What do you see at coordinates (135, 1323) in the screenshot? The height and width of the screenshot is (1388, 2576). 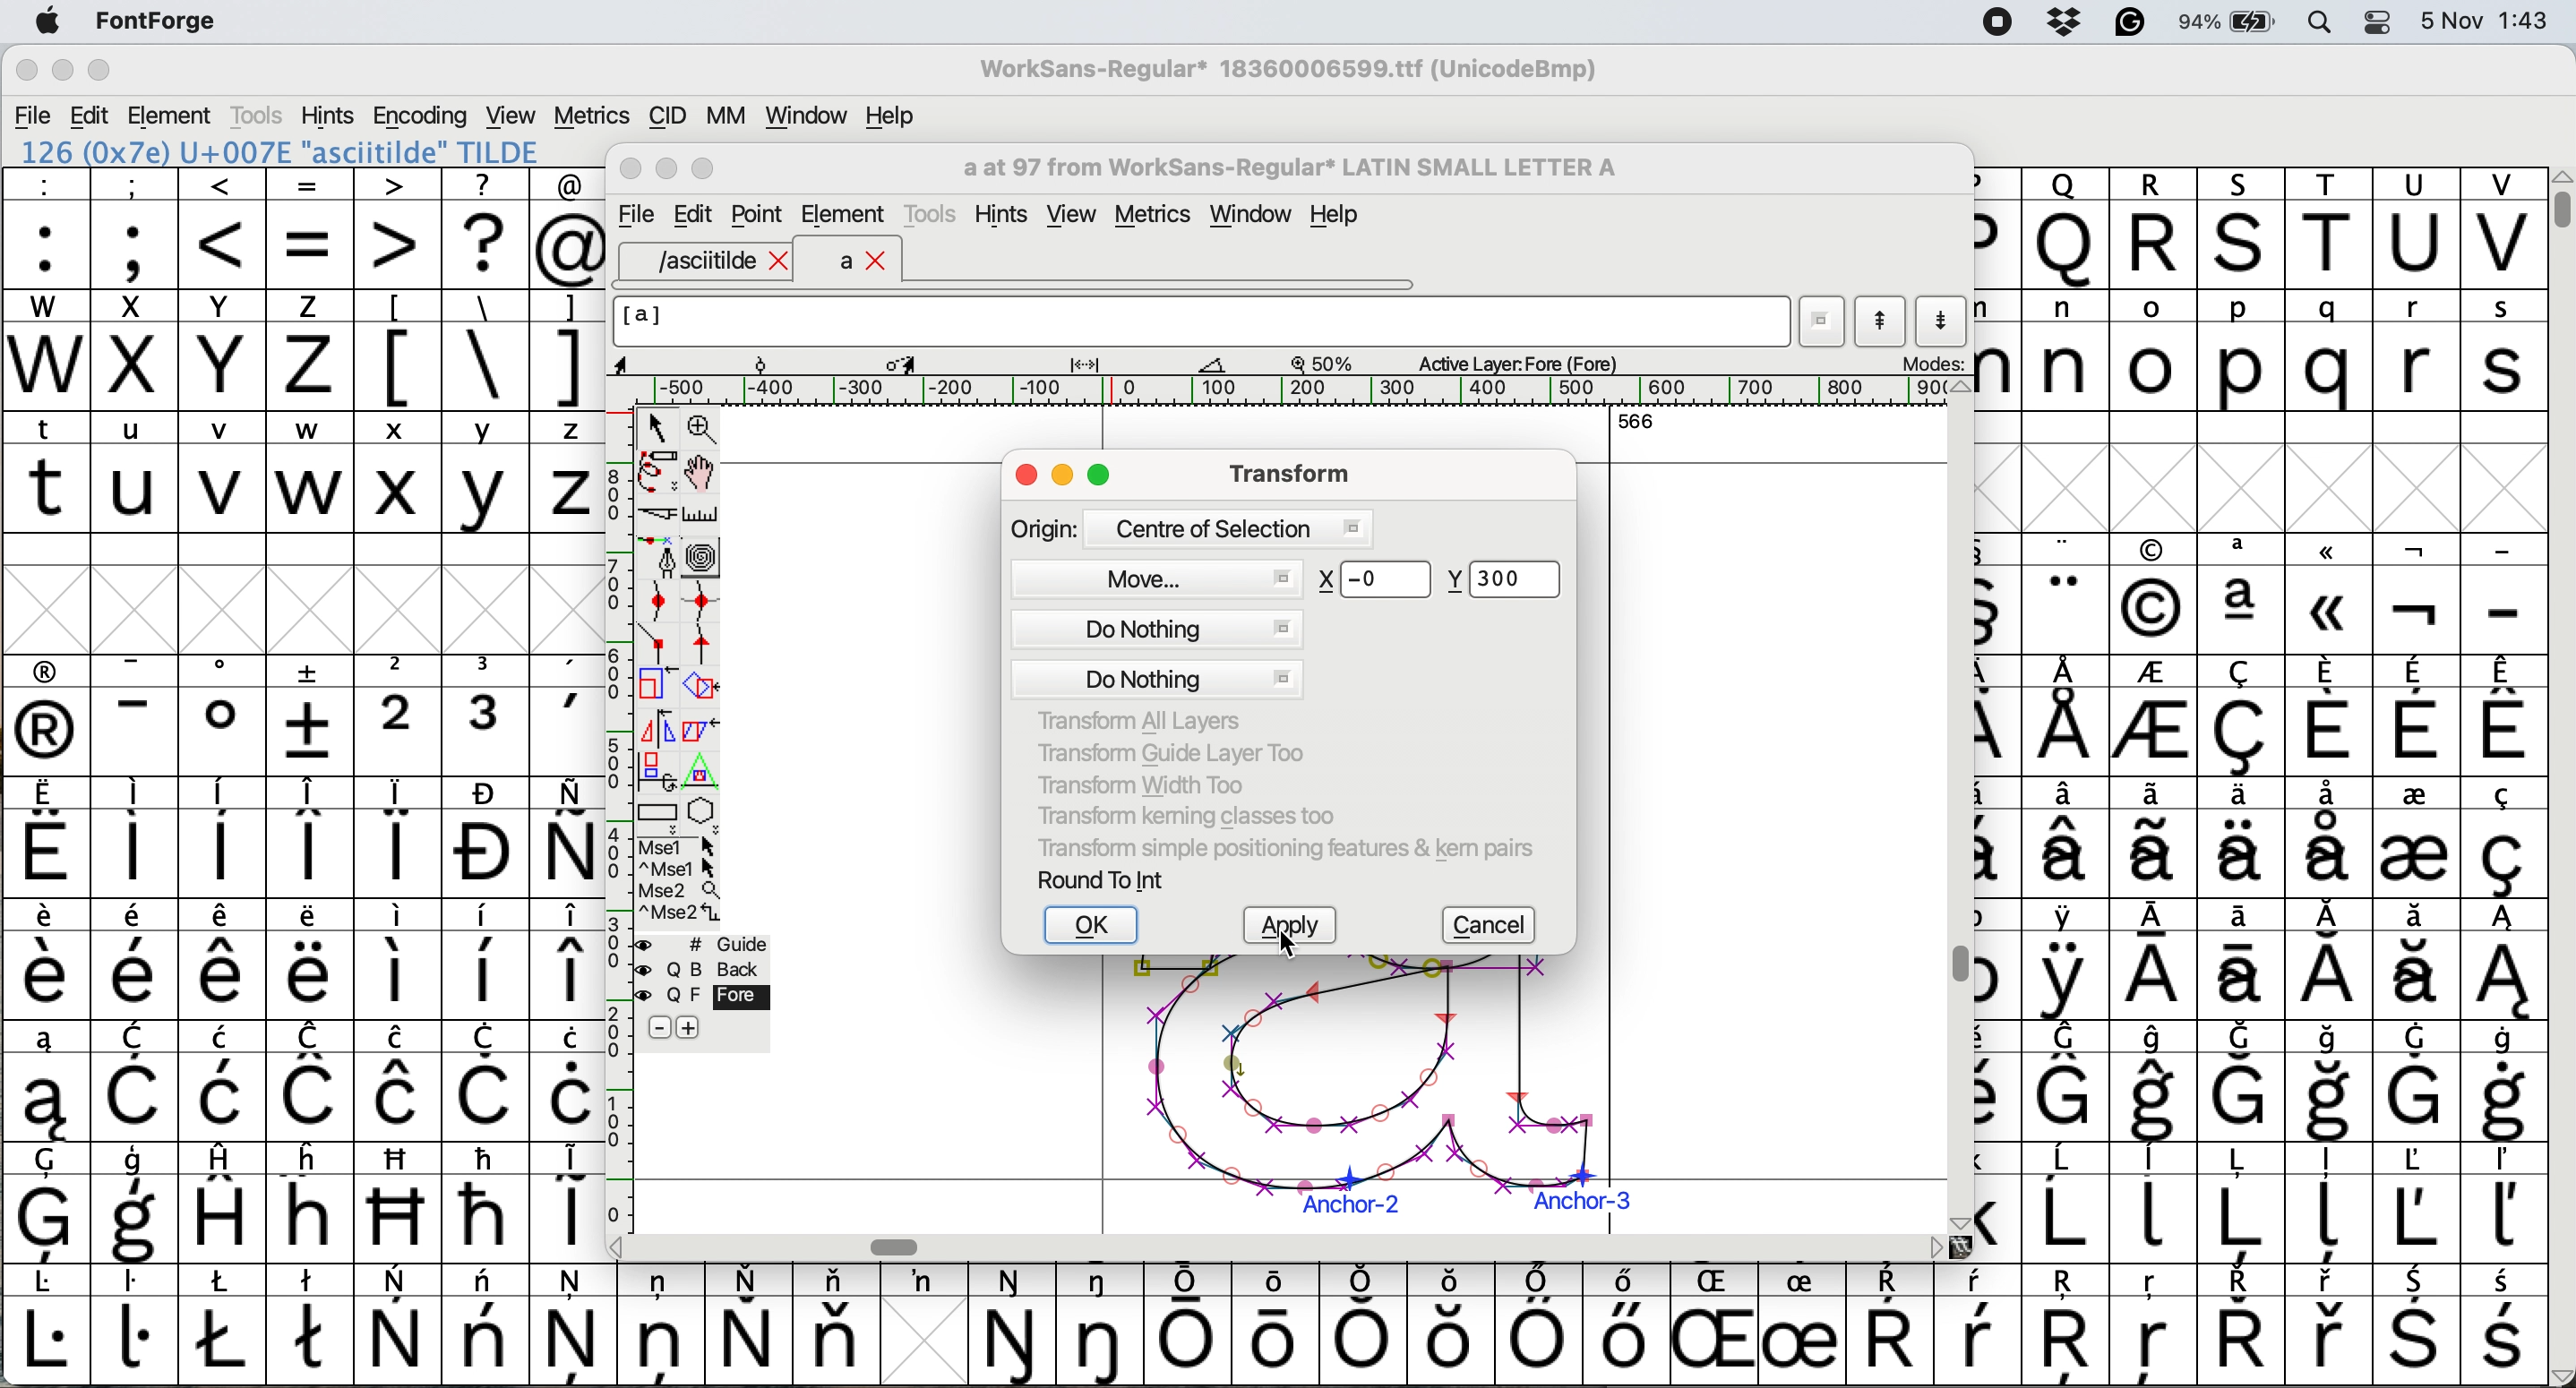 I see `symbol` at bounding box center [135, 1323].